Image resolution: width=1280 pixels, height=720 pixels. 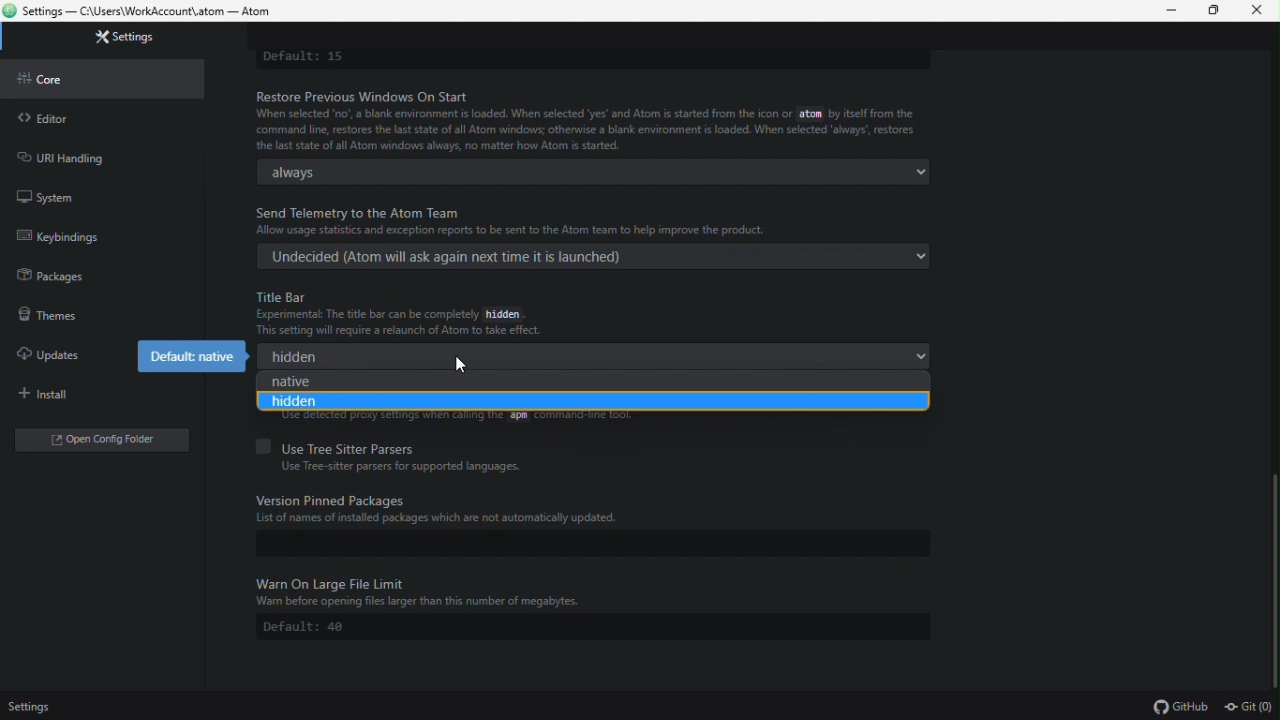 What do you see at coordinates (1276, 582) in the screenshot?
I see `scrollbar` at bounding box center [1276, 582].